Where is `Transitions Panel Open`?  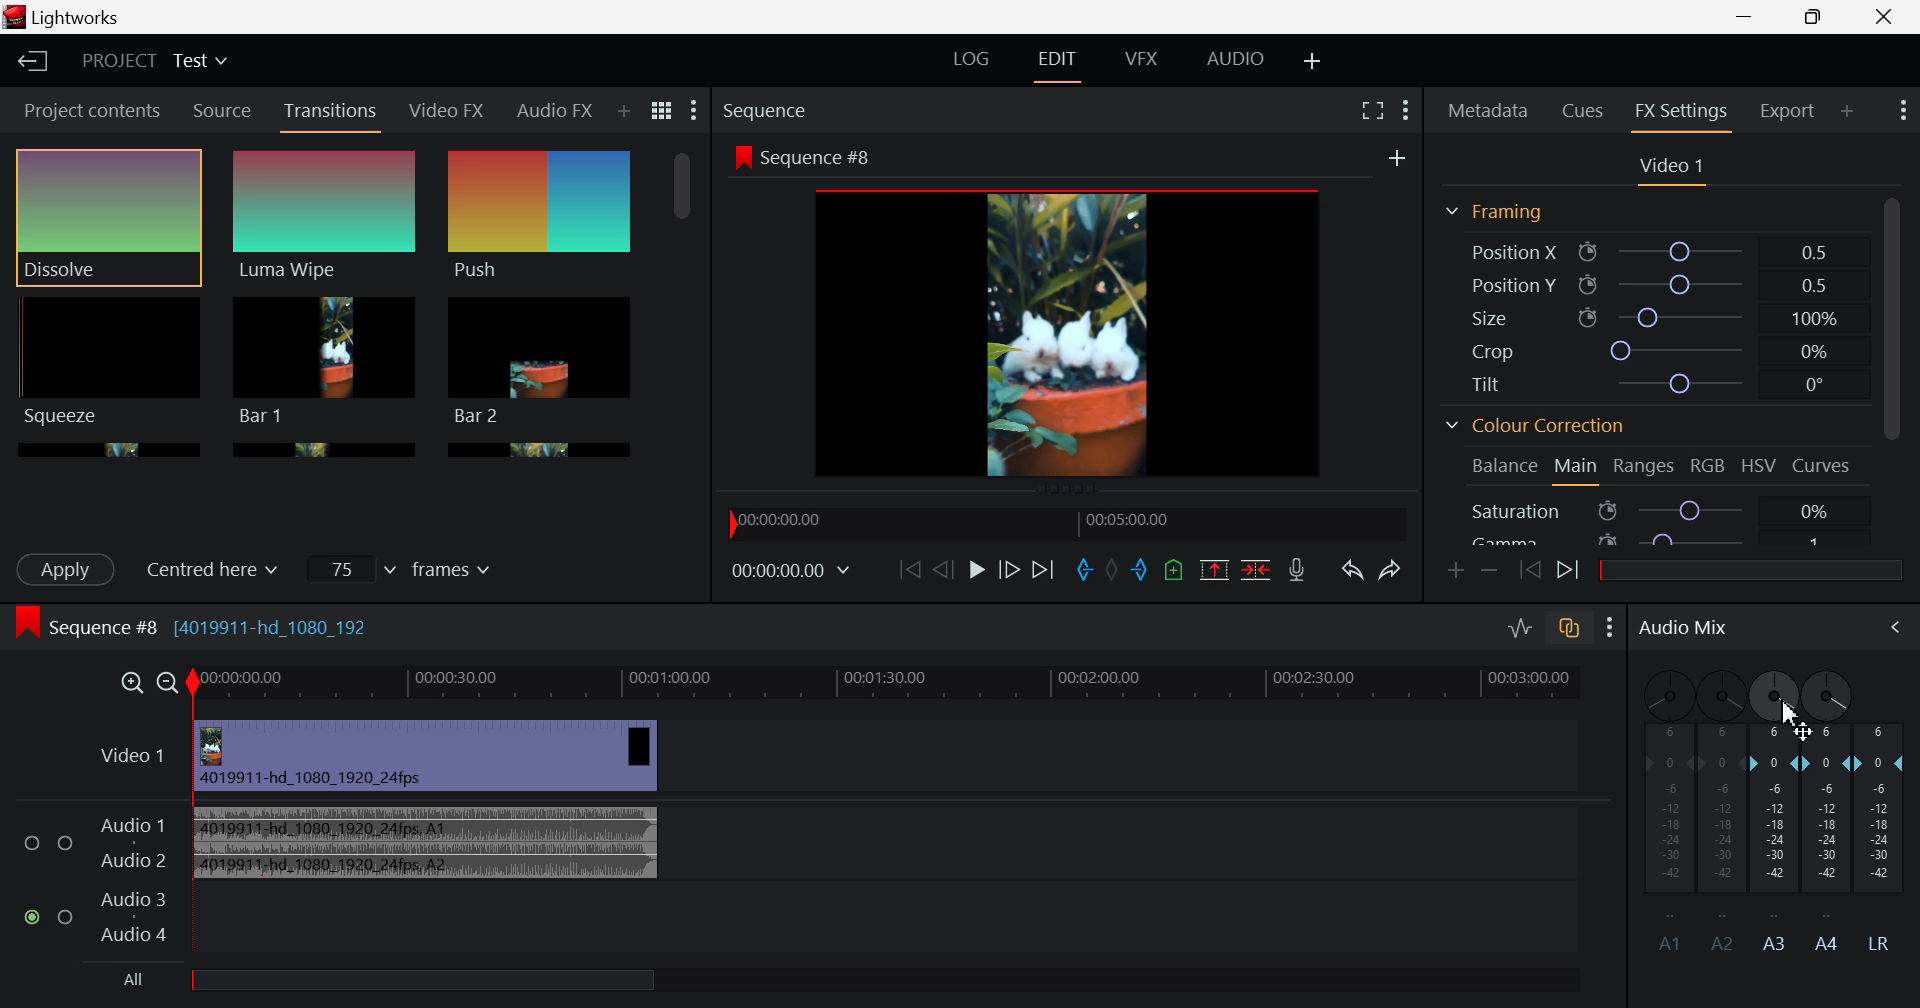
Transitions Panel Open is located at coordinates (331, 117).